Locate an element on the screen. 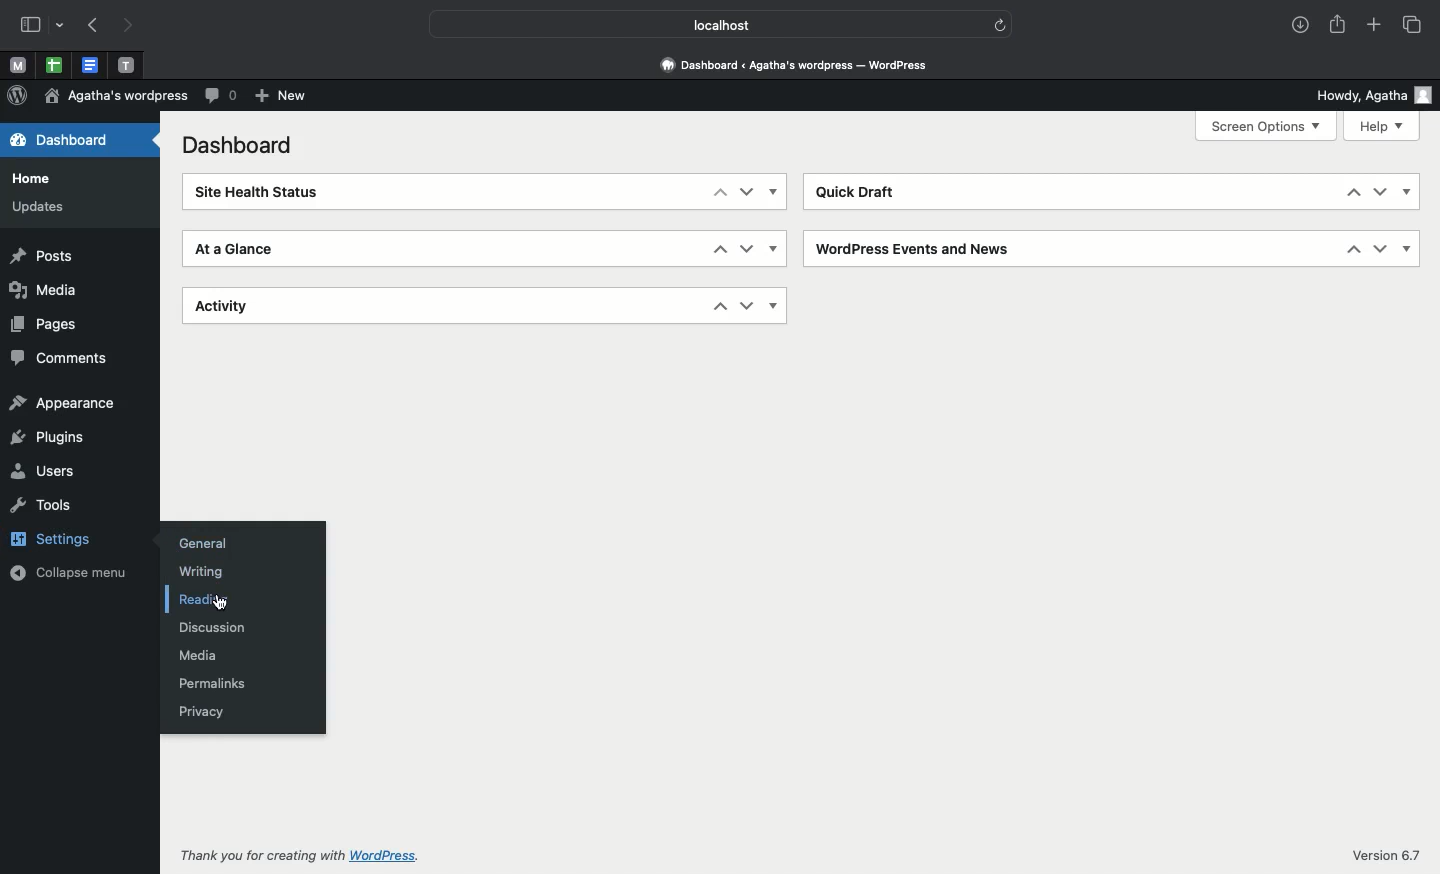 The width and height of the screenshot is (1440, 874). Download is located at coordinates (1302, 25).